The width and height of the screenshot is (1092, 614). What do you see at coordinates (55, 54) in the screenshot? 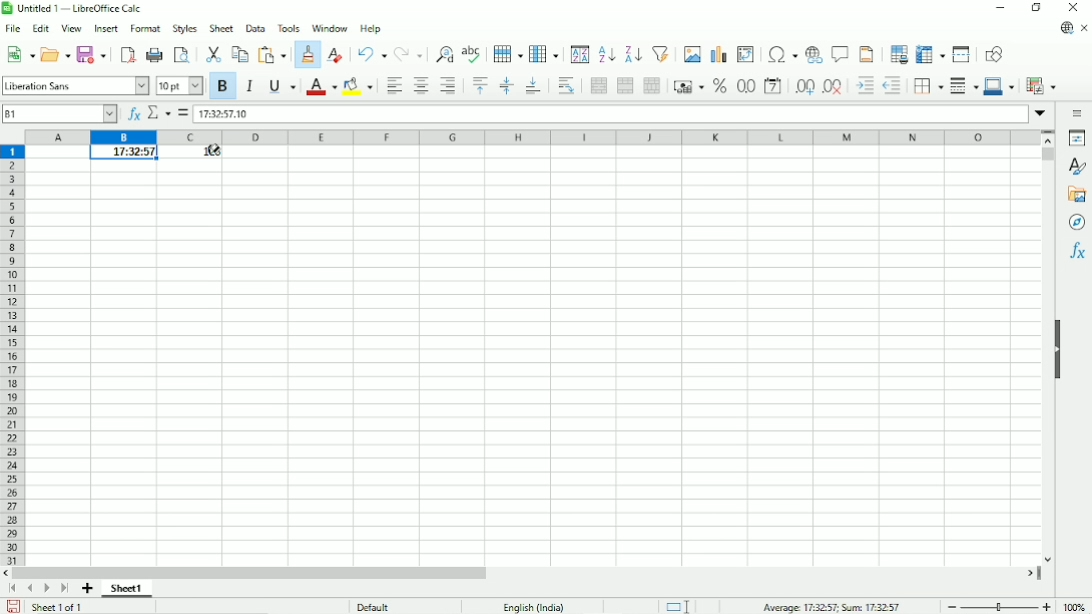
I see `Open` at bounding box center [55, 54].